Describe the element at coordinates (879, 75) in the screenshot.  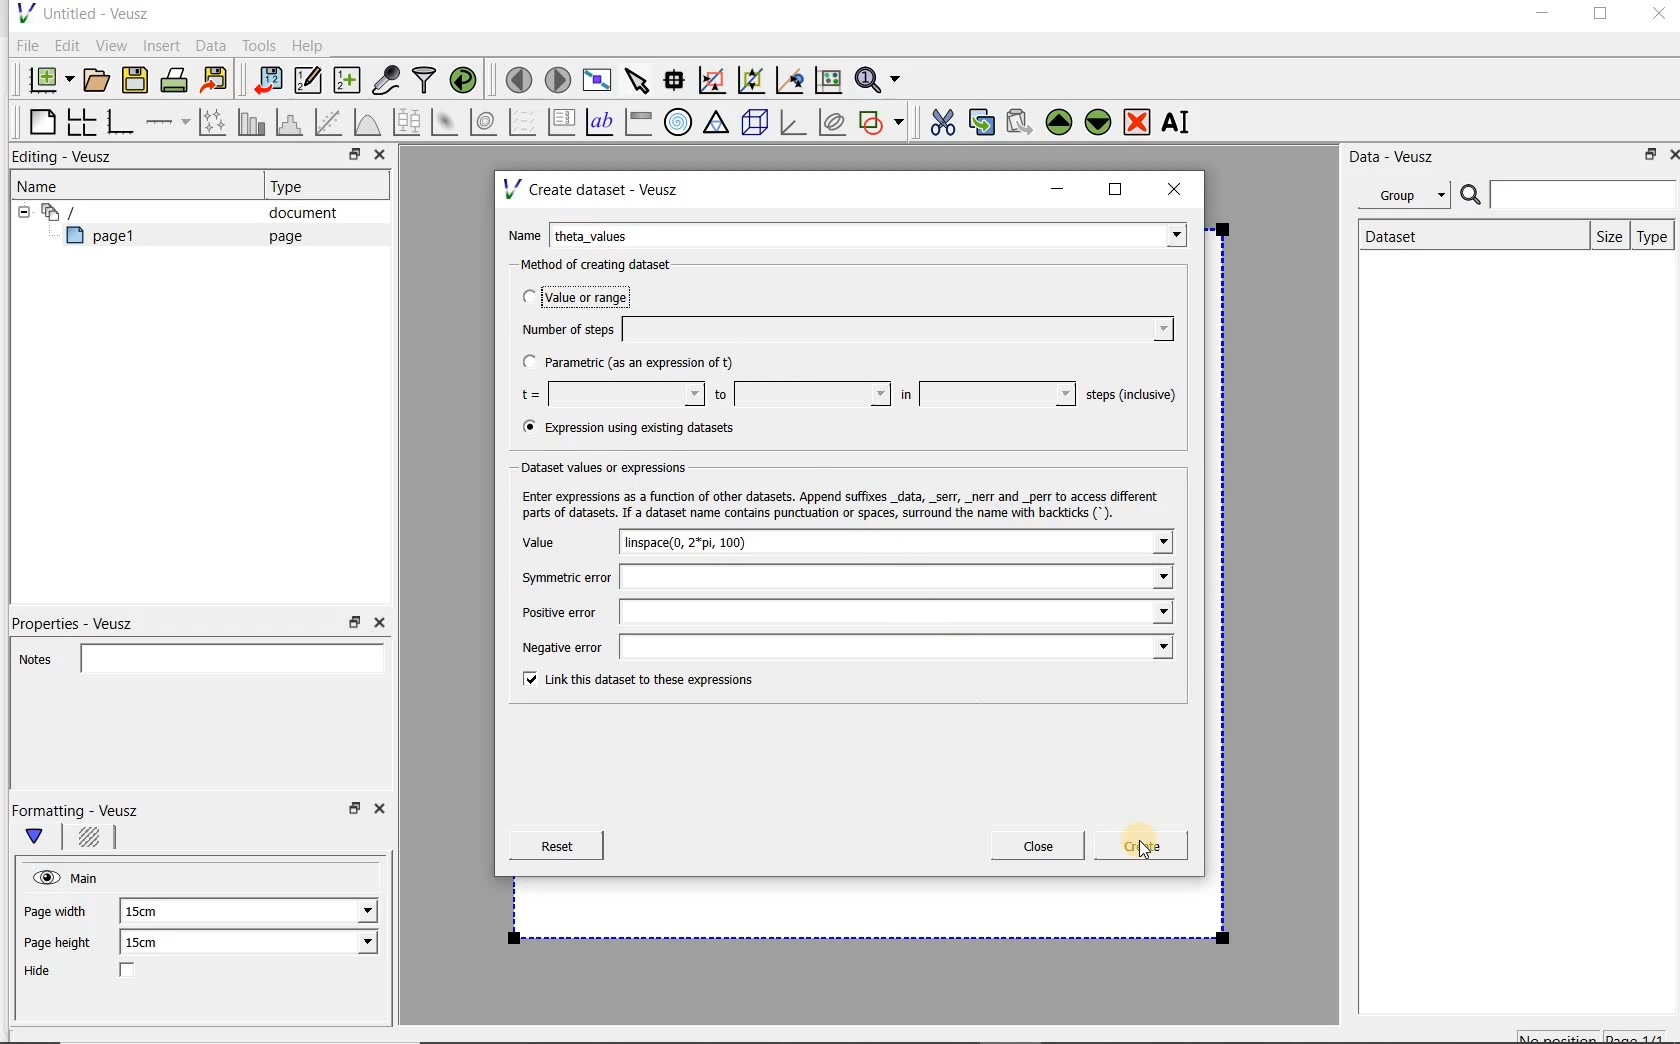
I see `Zoom functions menu` at that location.